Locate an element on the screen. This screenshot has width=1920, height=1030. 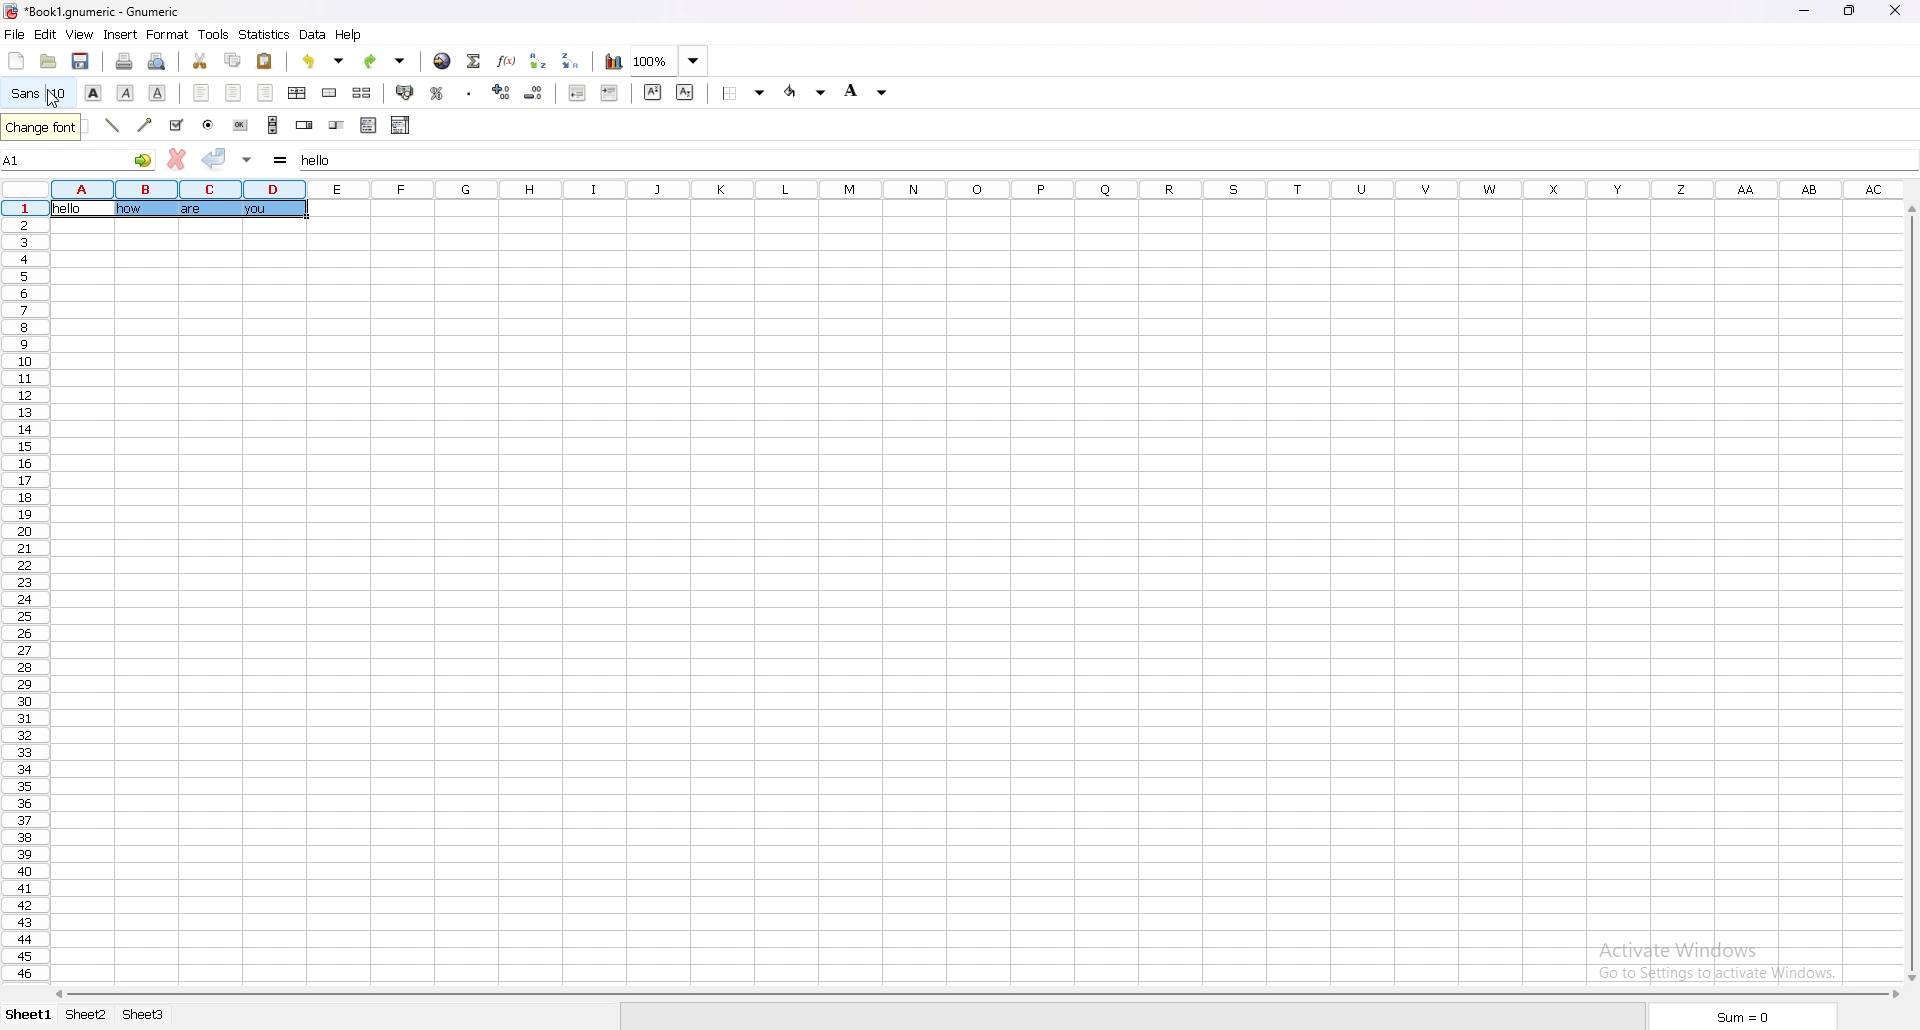
combo box is located at coordinates (401, 125).